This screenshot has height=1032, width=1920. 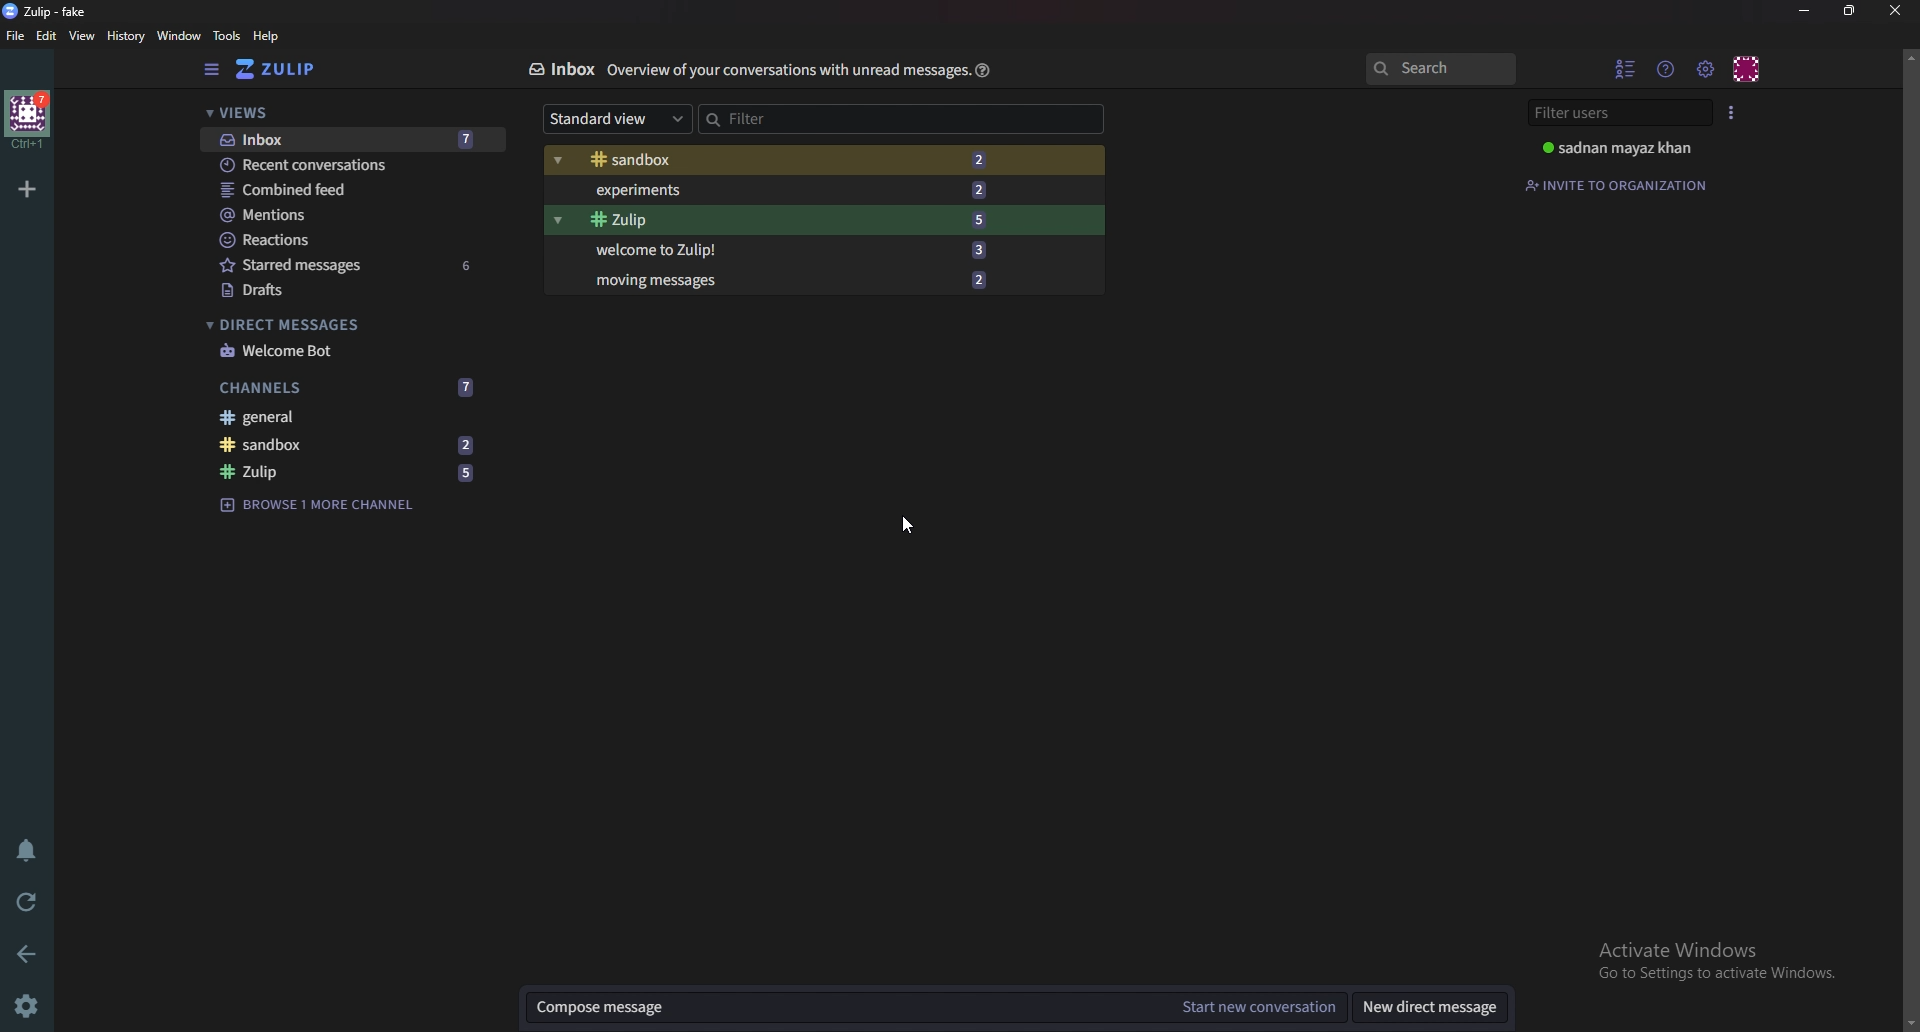 What do you see at coordinates (351, 385) in the screenshot?
I see `Channels` at bounding box center [351, 385].